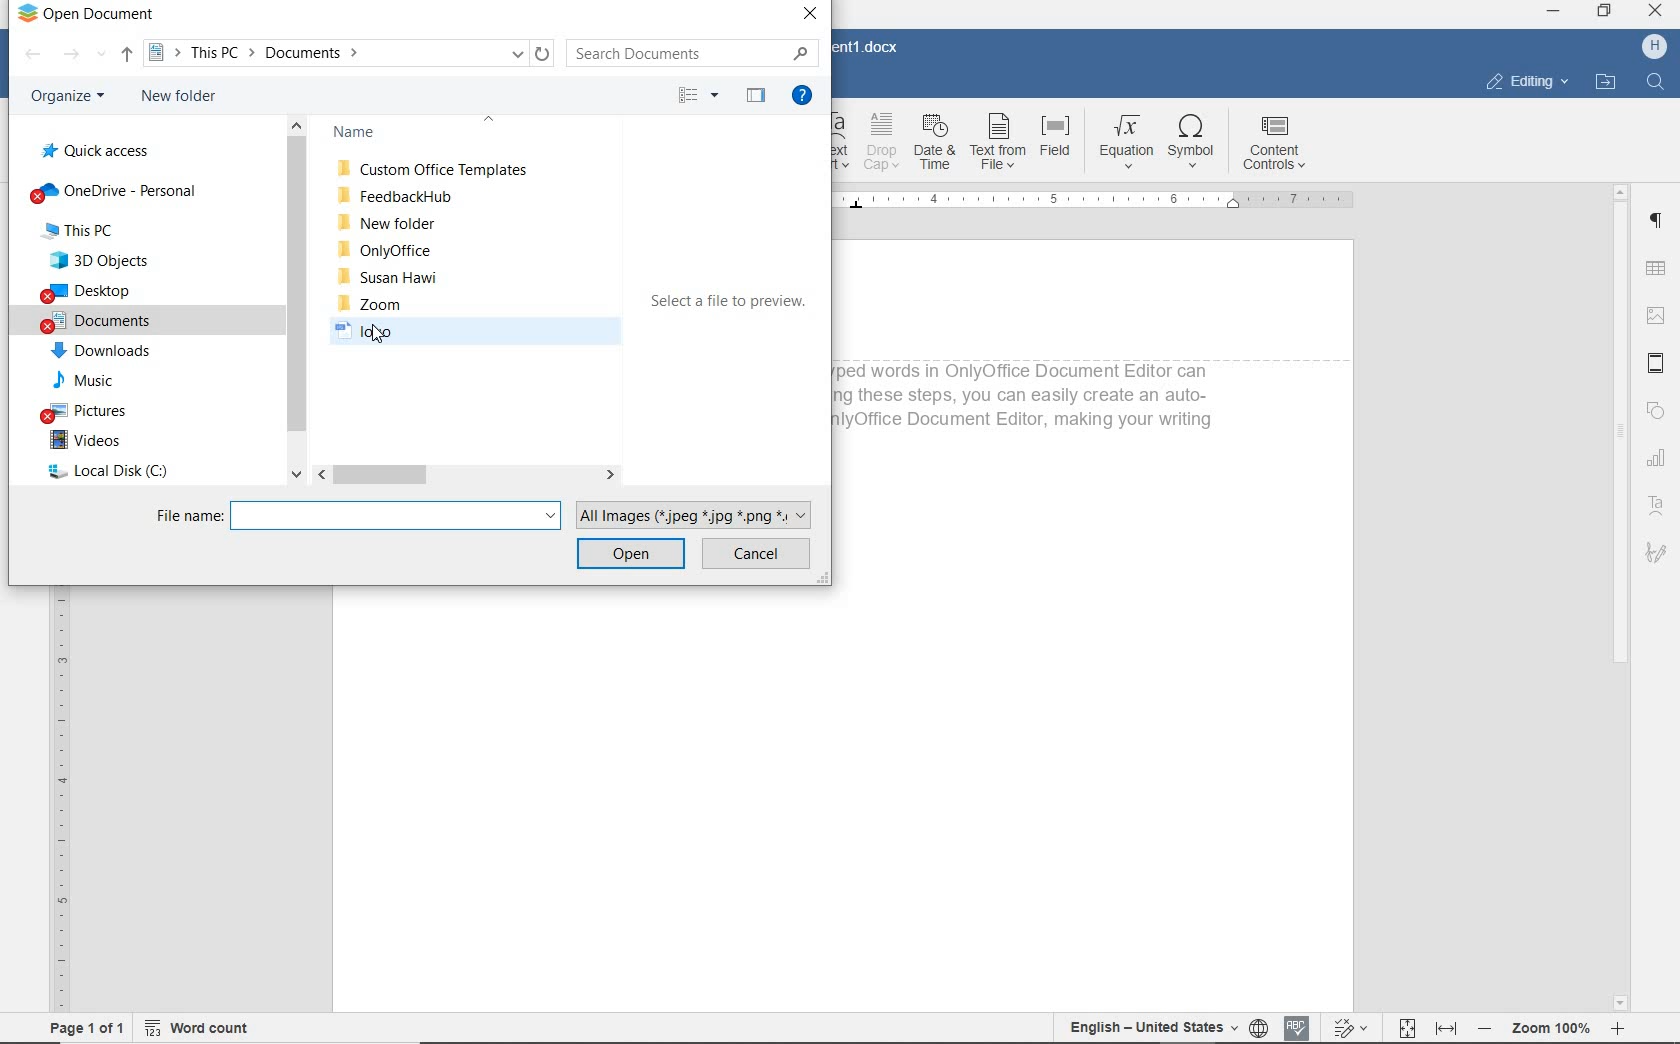 This screenshot has height=1044, width=1680. I want to click on CHANGE YOUR VIEW, so click(700, 95).